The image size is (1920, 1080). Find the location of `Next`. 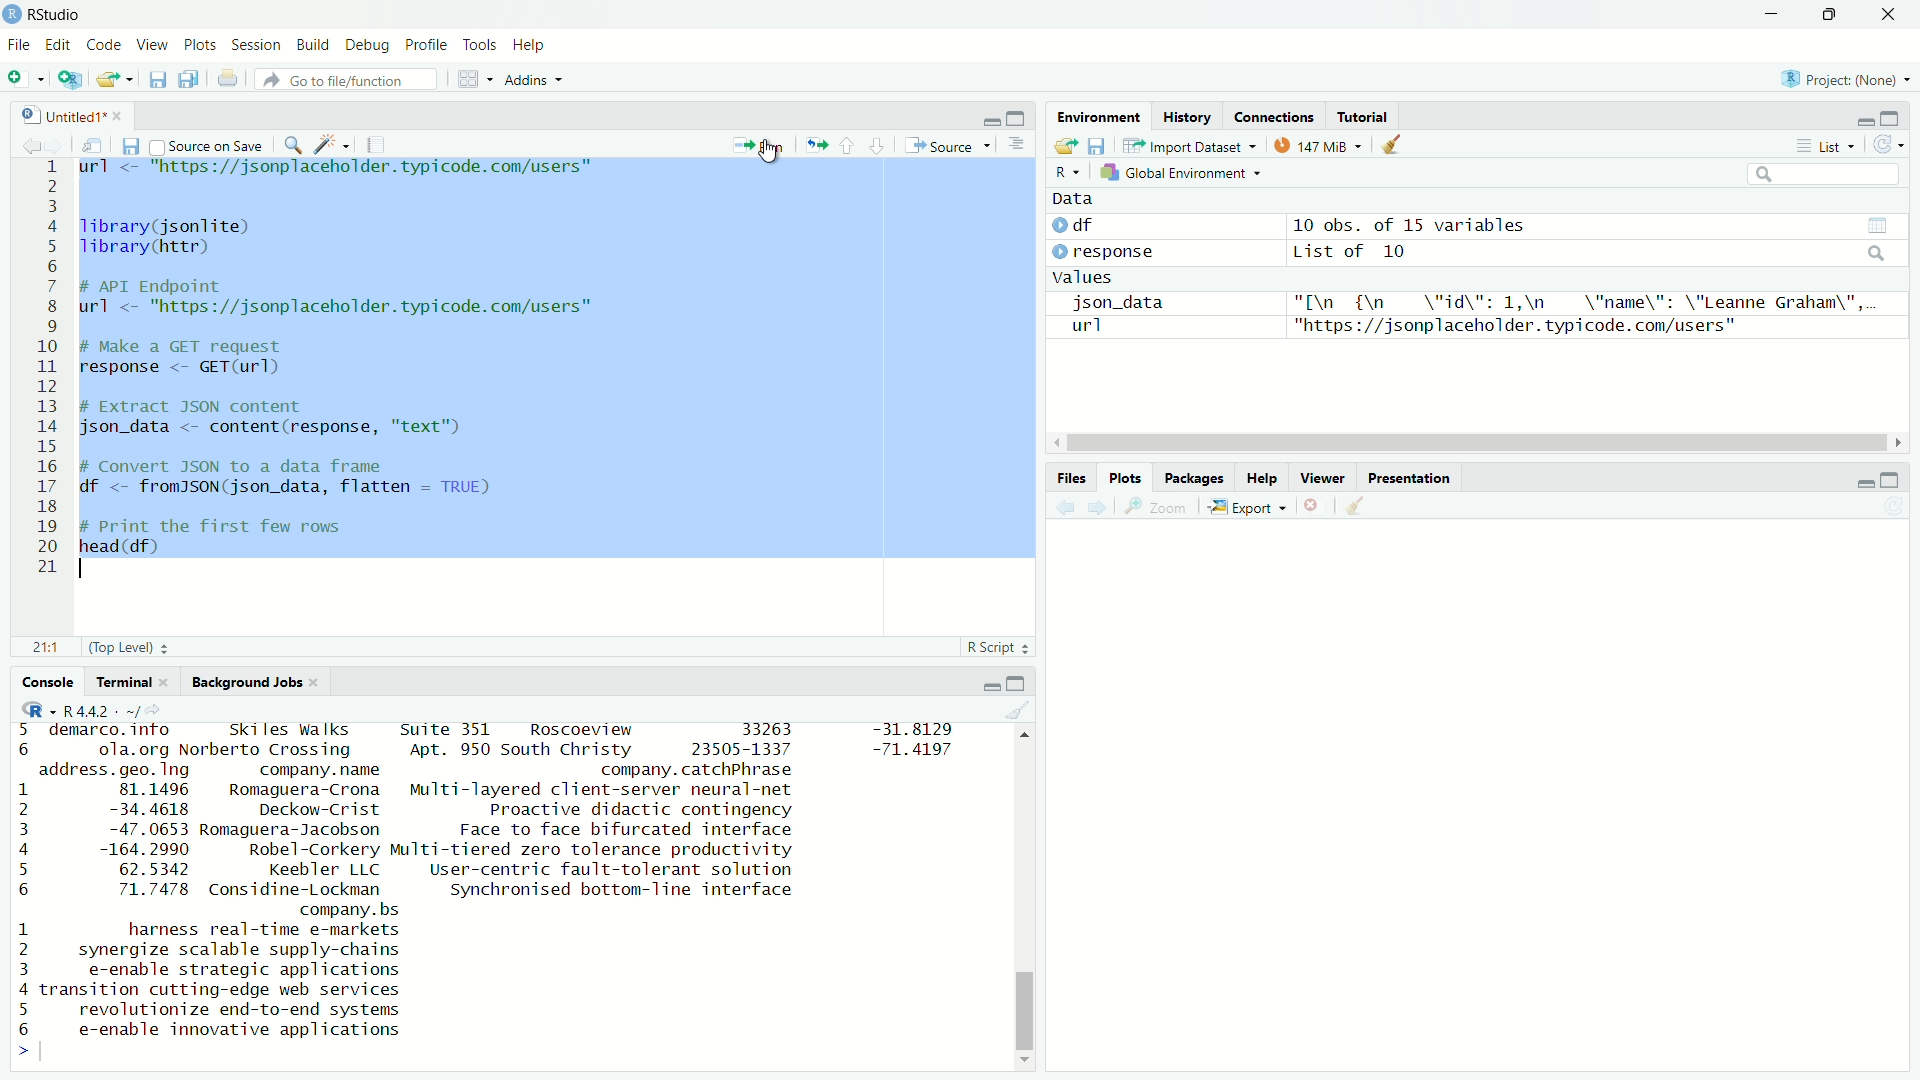

Next is located at coordinates (56, 147).